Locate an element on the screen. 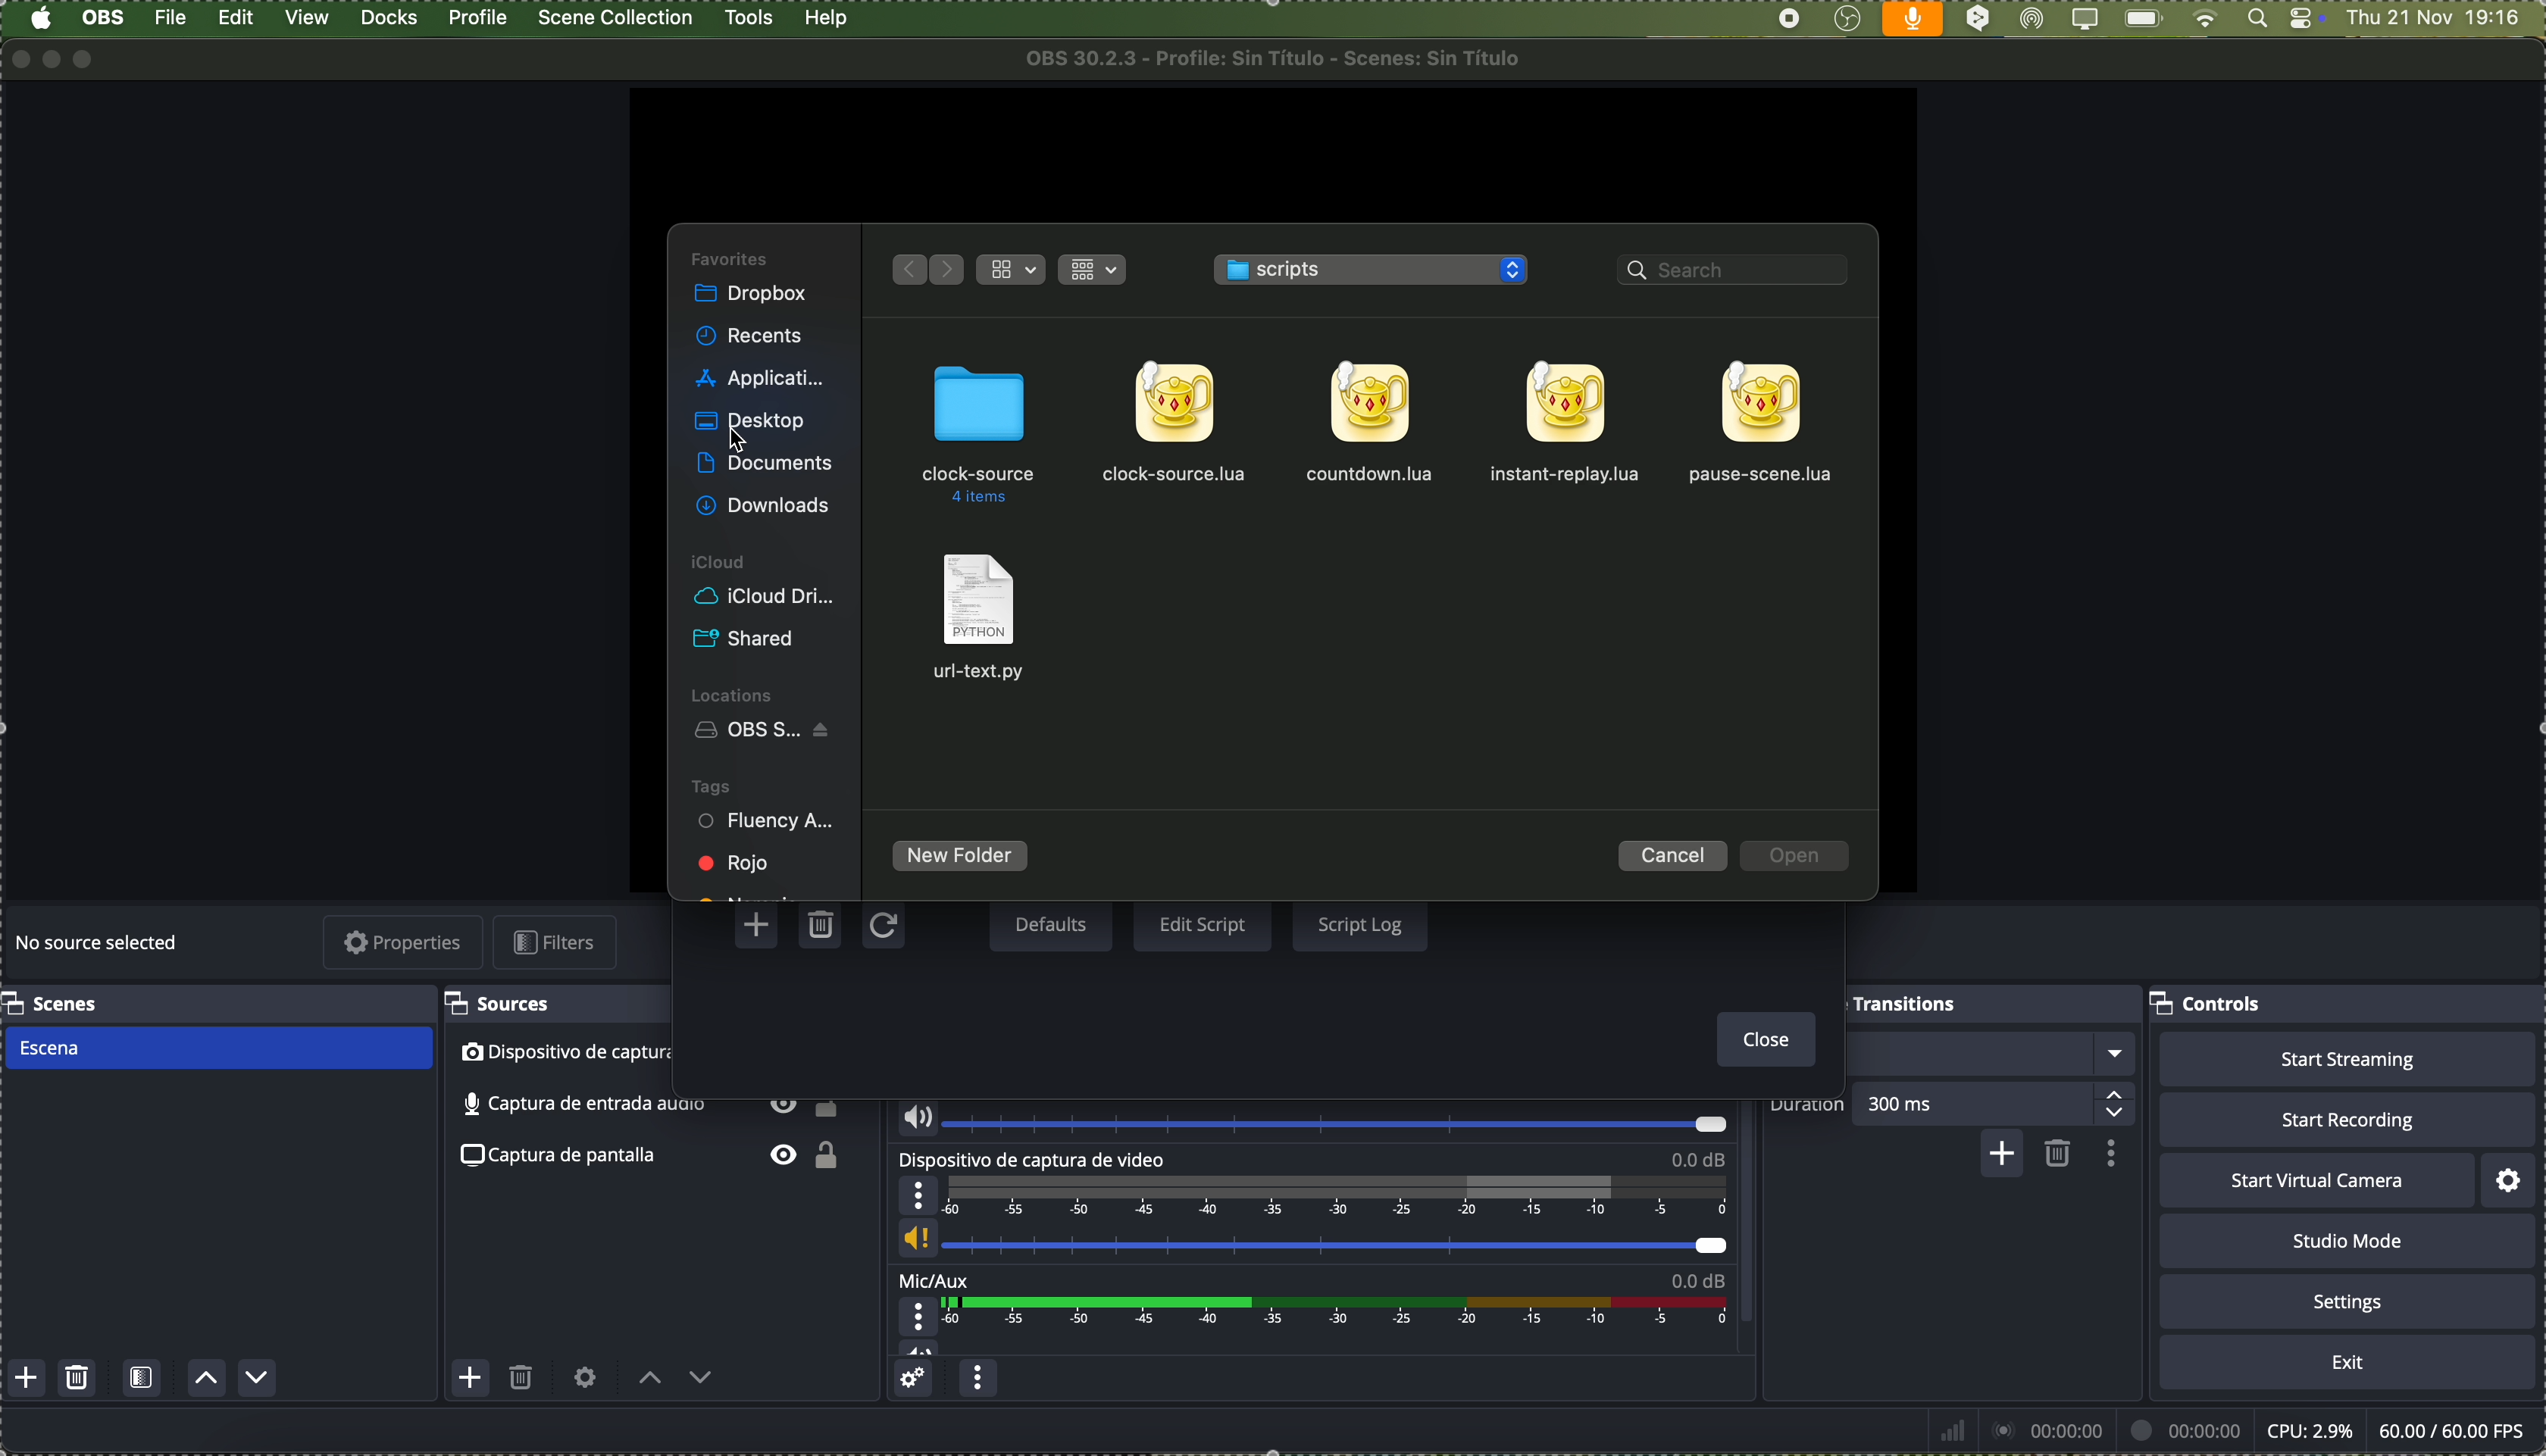 The image size is (2546, 1456). script log button is located at coordinates (1359, 923).